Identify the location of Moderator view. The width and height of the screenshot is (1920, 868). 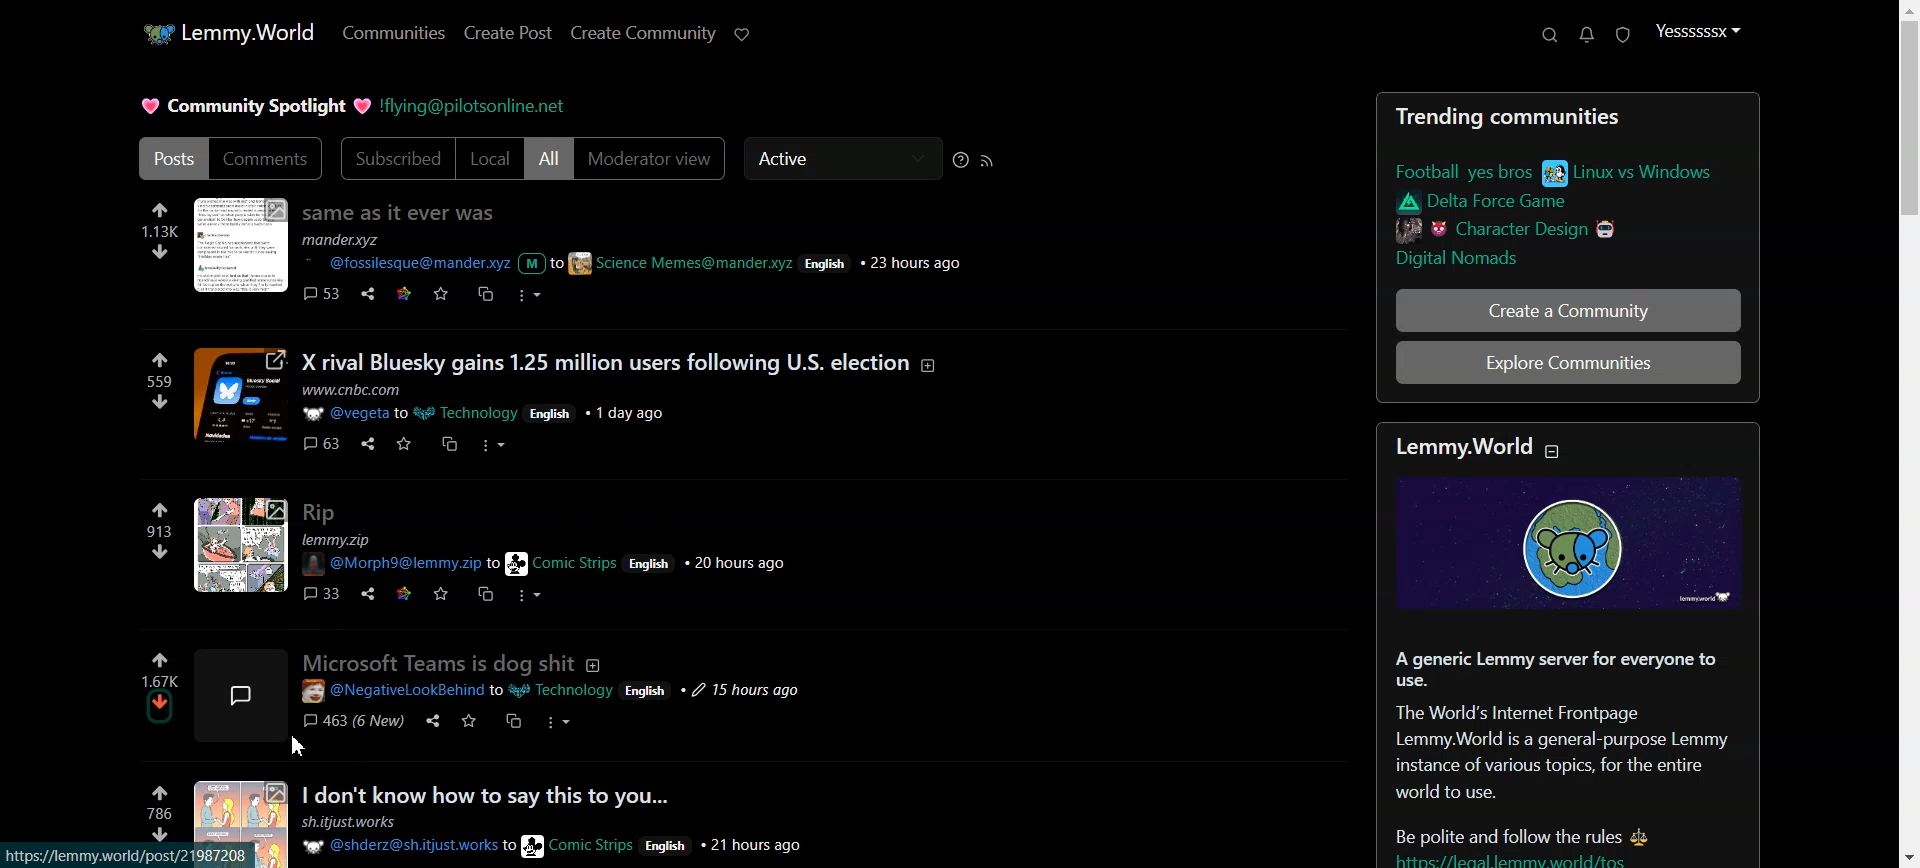
(651, 159).